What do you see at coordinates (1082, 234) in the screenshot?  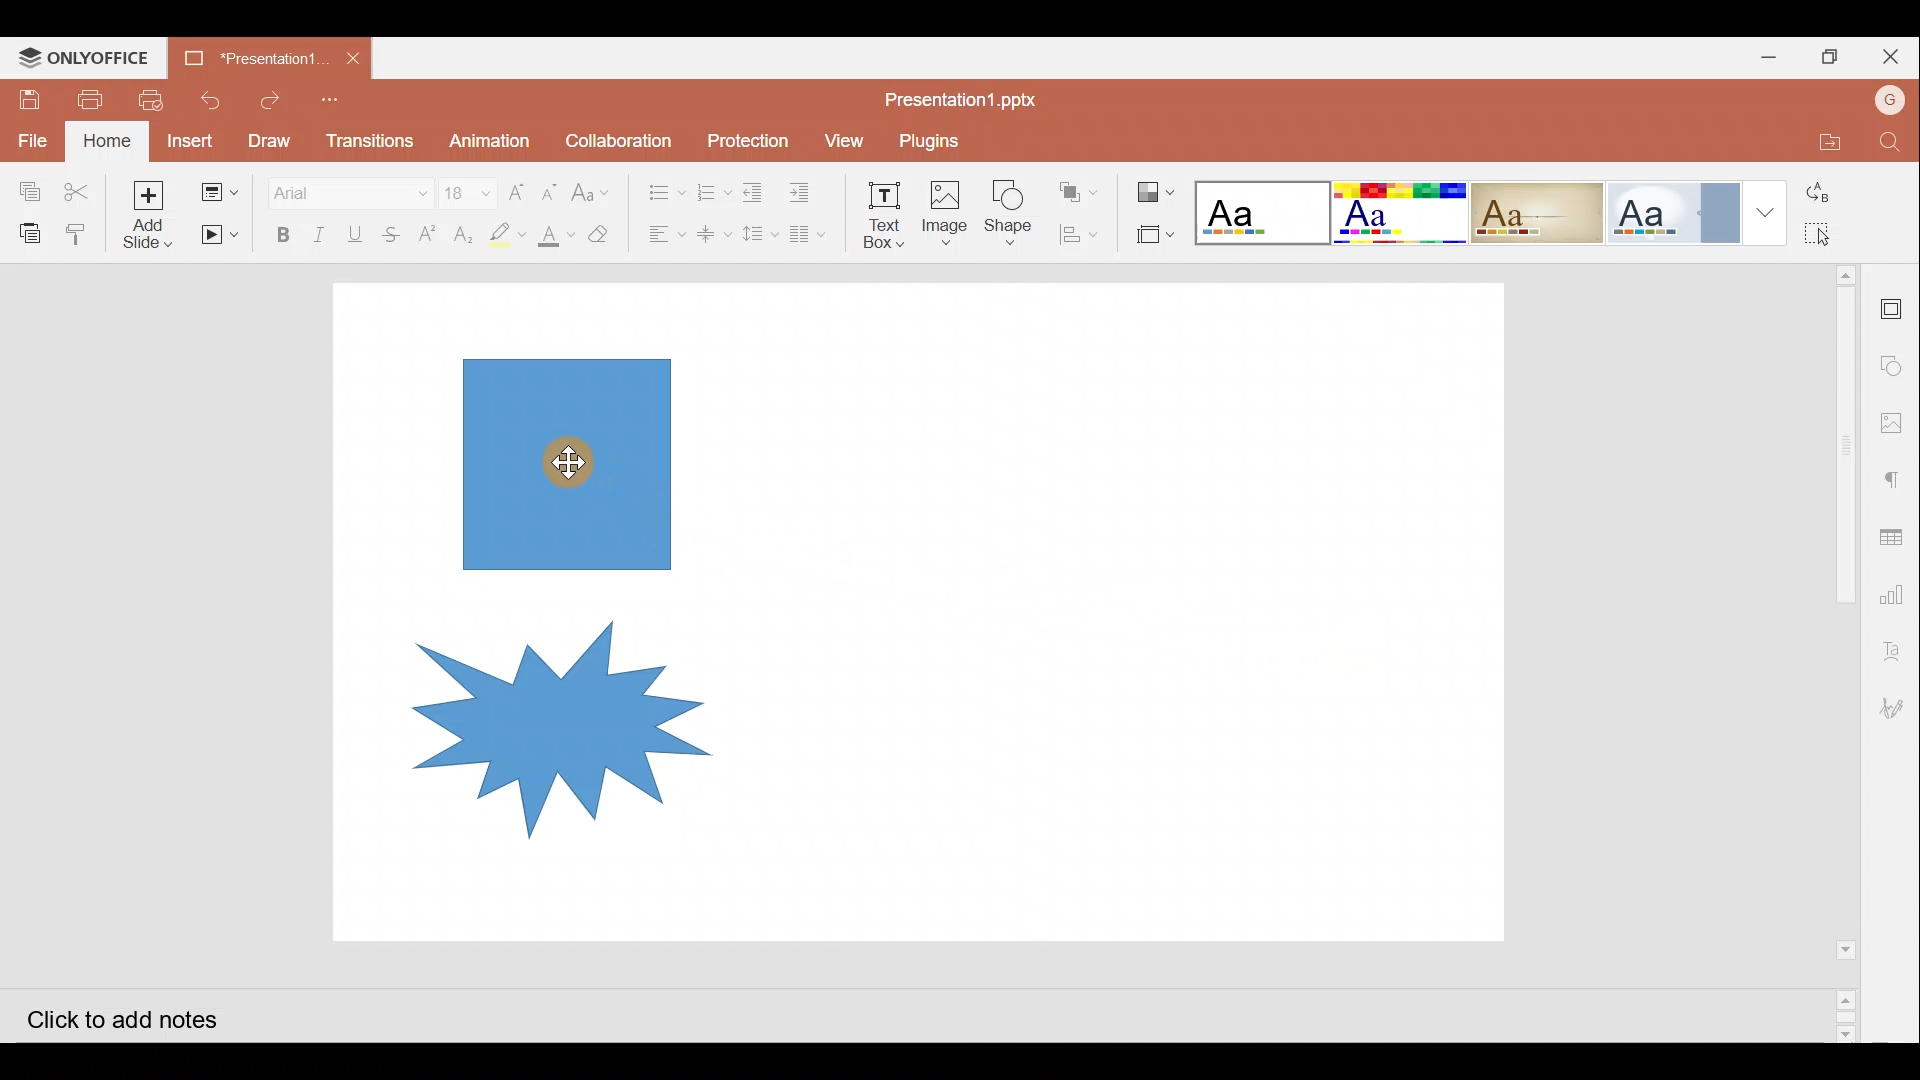 I see `Align shape` at bounding box center [1082, 234].